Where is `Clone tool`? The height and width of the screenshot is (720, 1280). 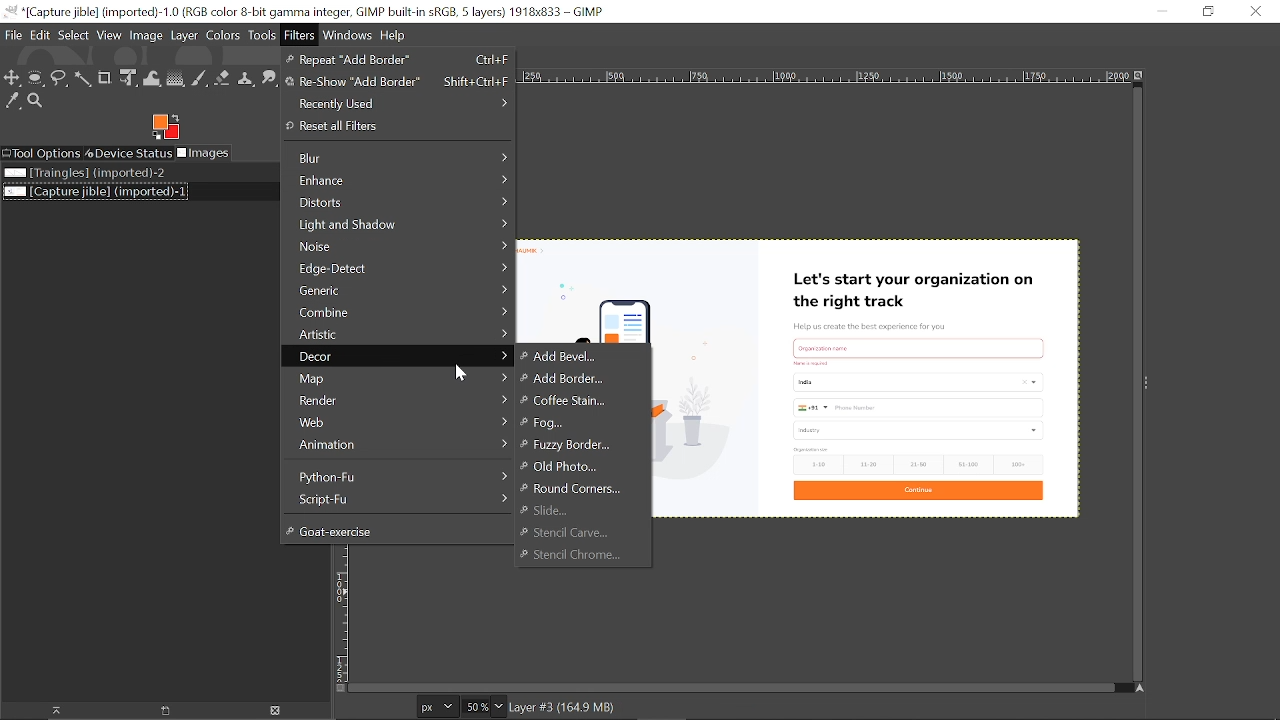
Clone tool is located at coordinates (248, 79).